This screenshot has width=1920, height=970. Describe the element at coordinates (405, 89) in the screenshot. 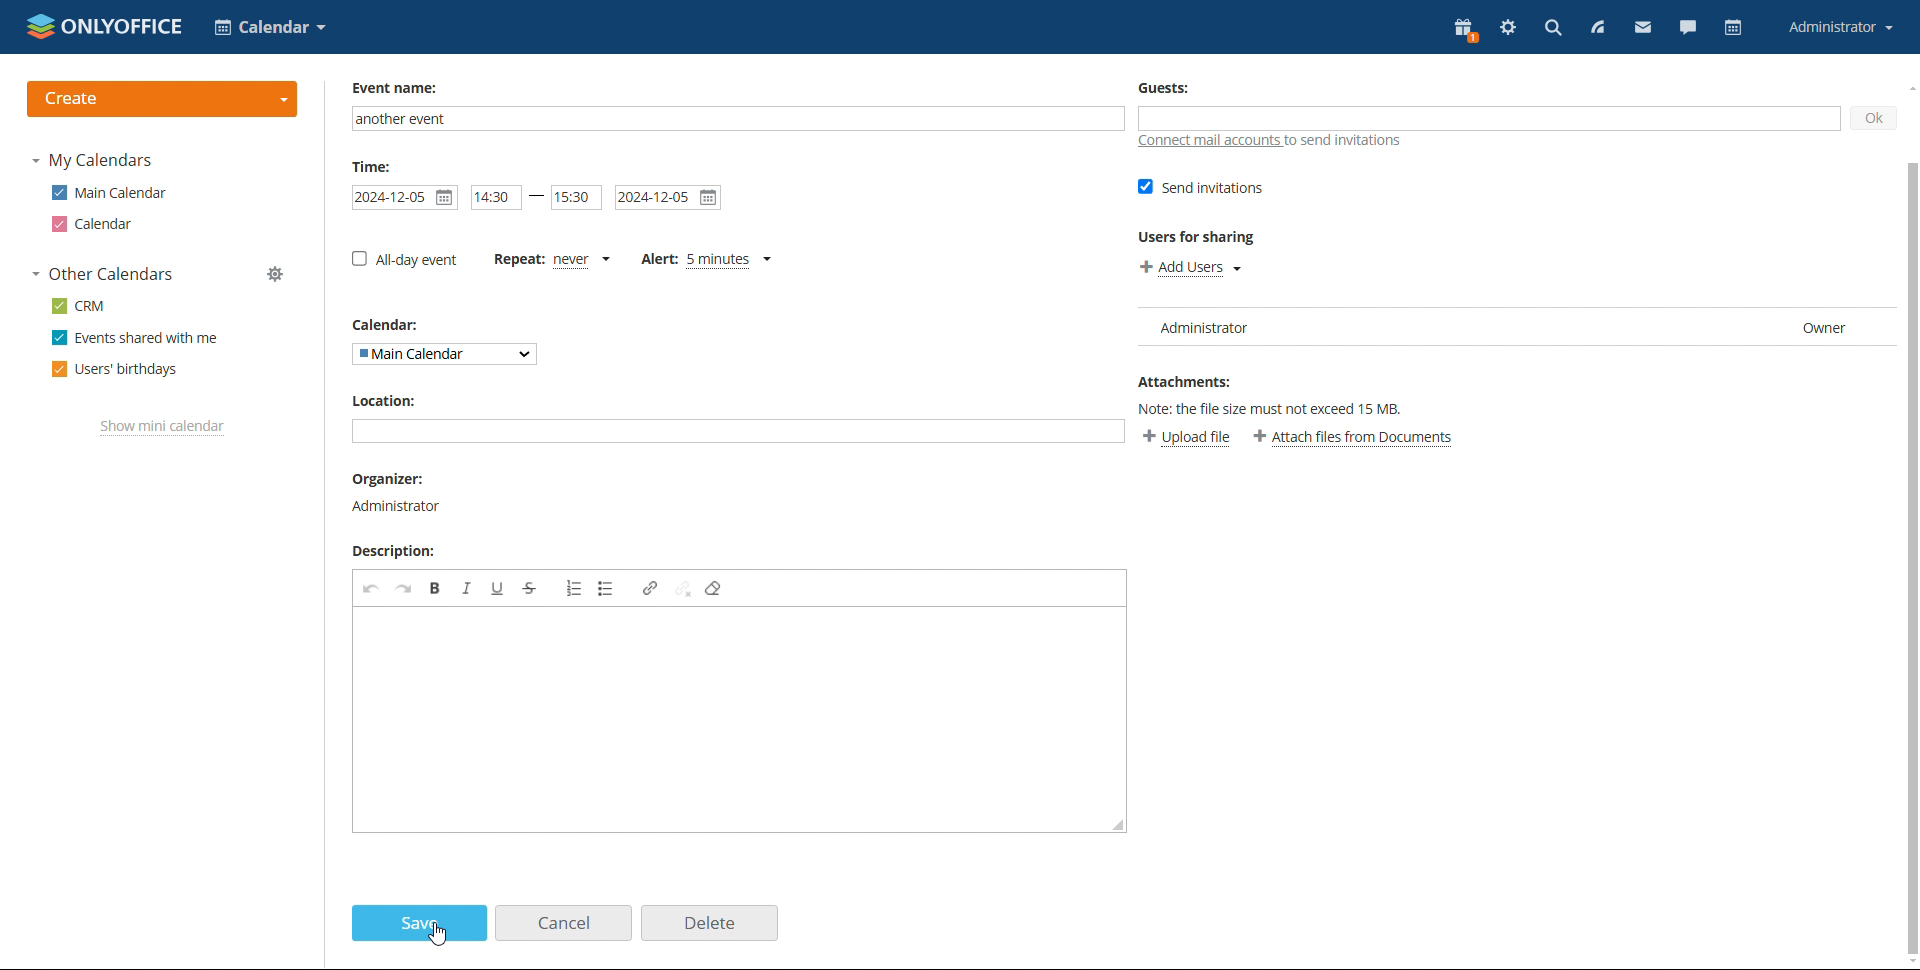

I see `Event name:` at that location.